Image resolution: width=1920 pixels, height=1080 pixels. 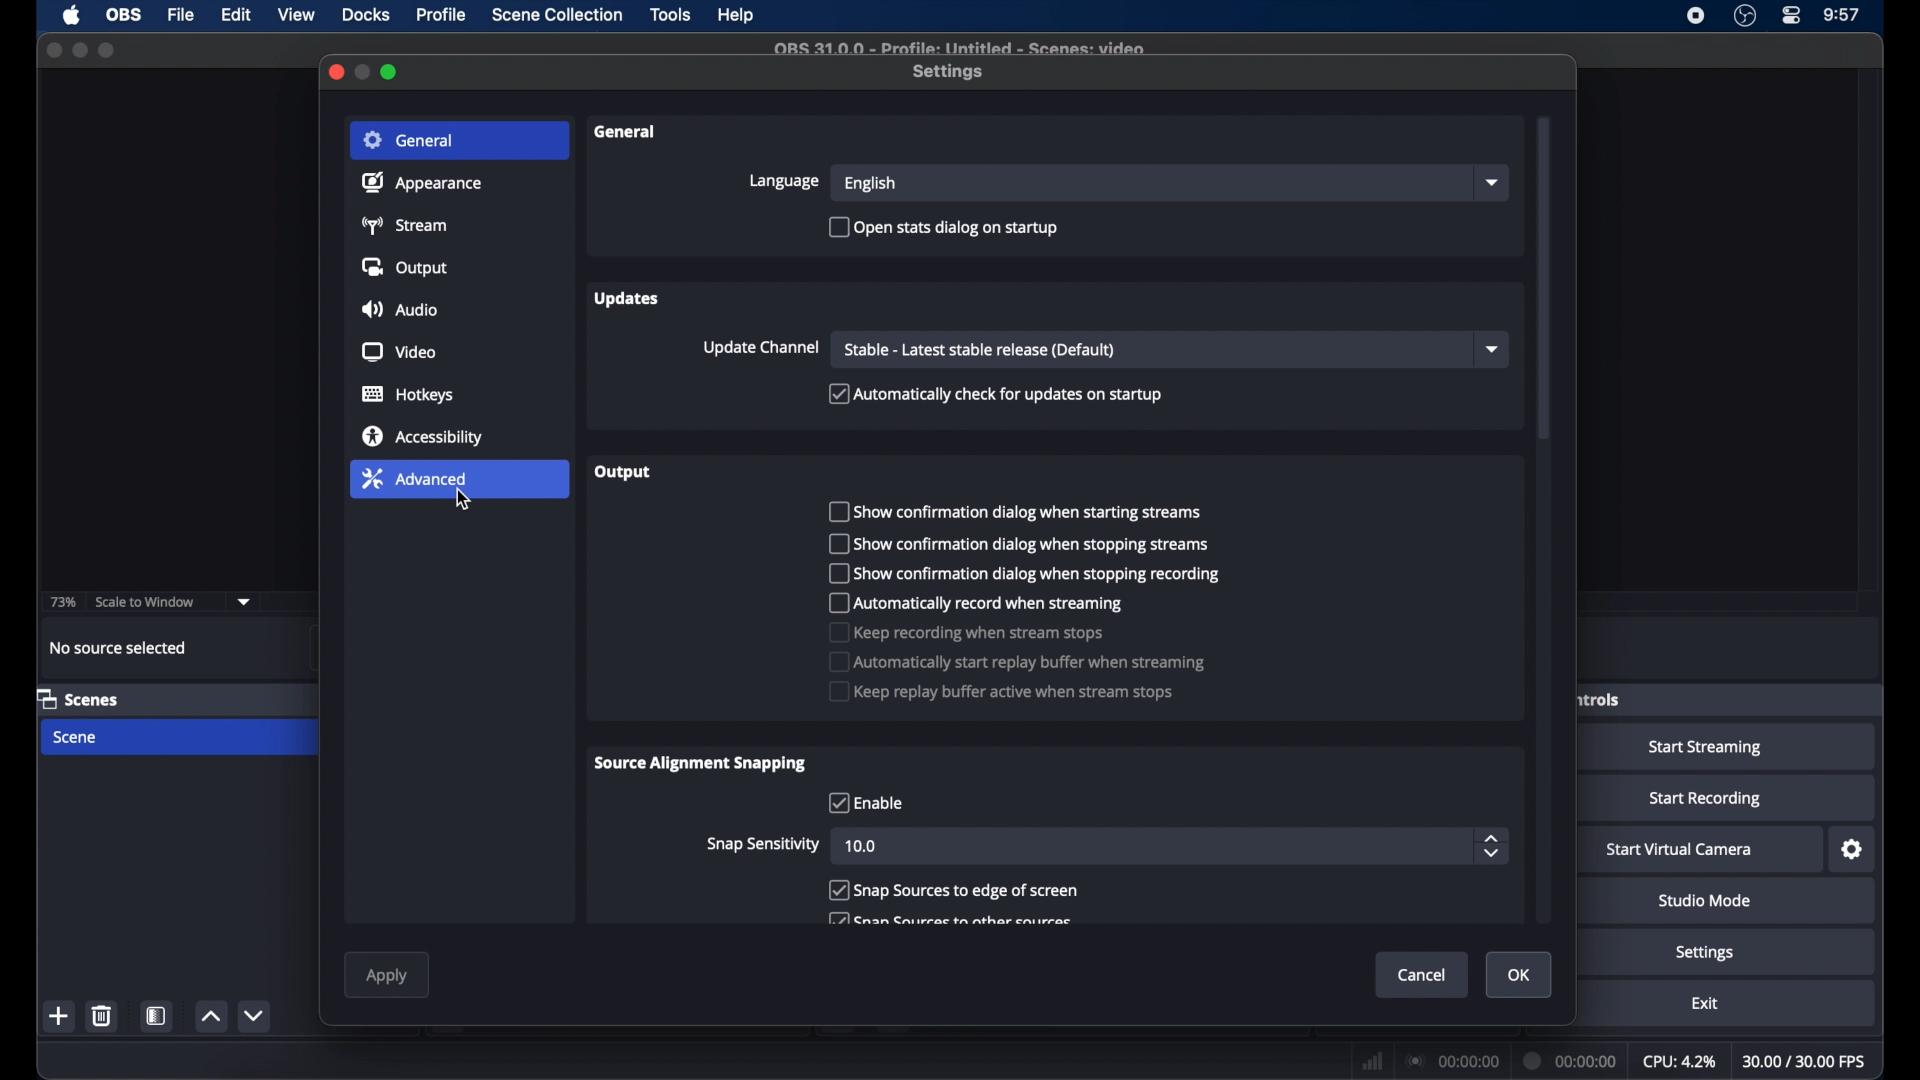 I want to click on scenes, so click(x=79, y=698).